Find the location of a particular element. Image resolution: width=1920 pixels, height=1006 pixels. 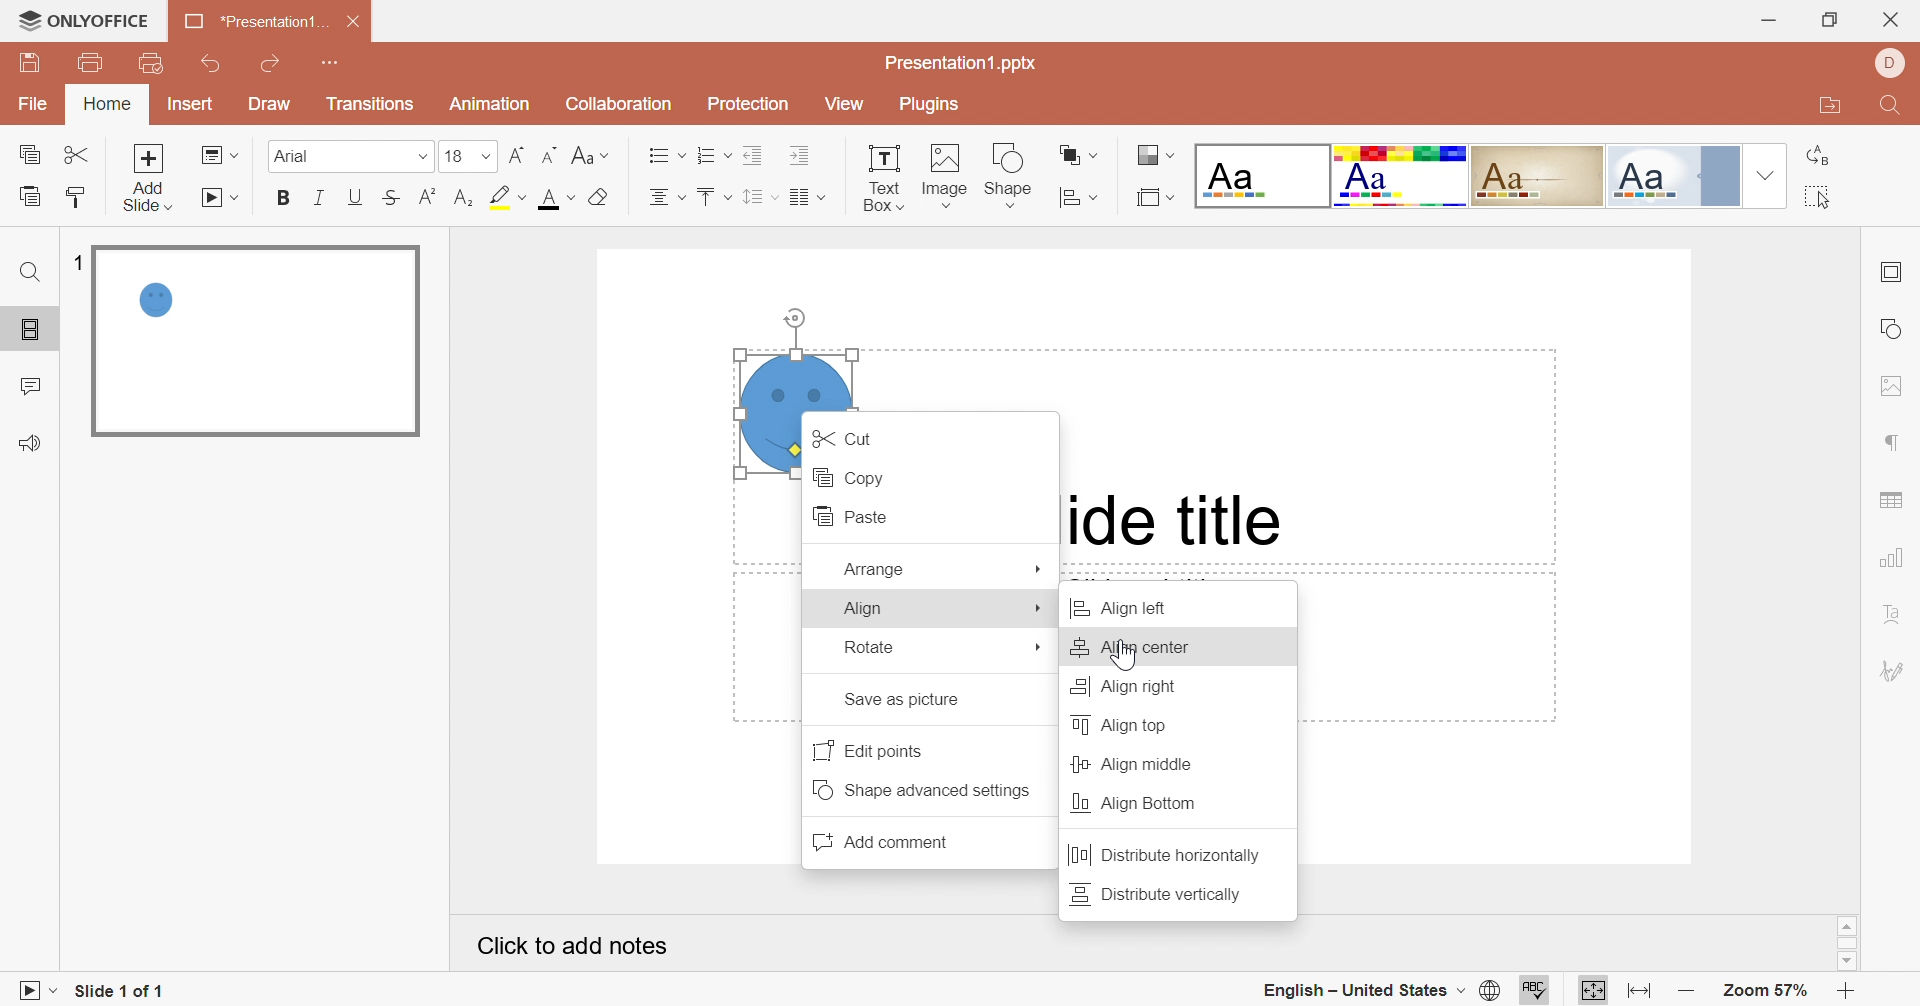

Minimize is located at coordinates (1765, 20).